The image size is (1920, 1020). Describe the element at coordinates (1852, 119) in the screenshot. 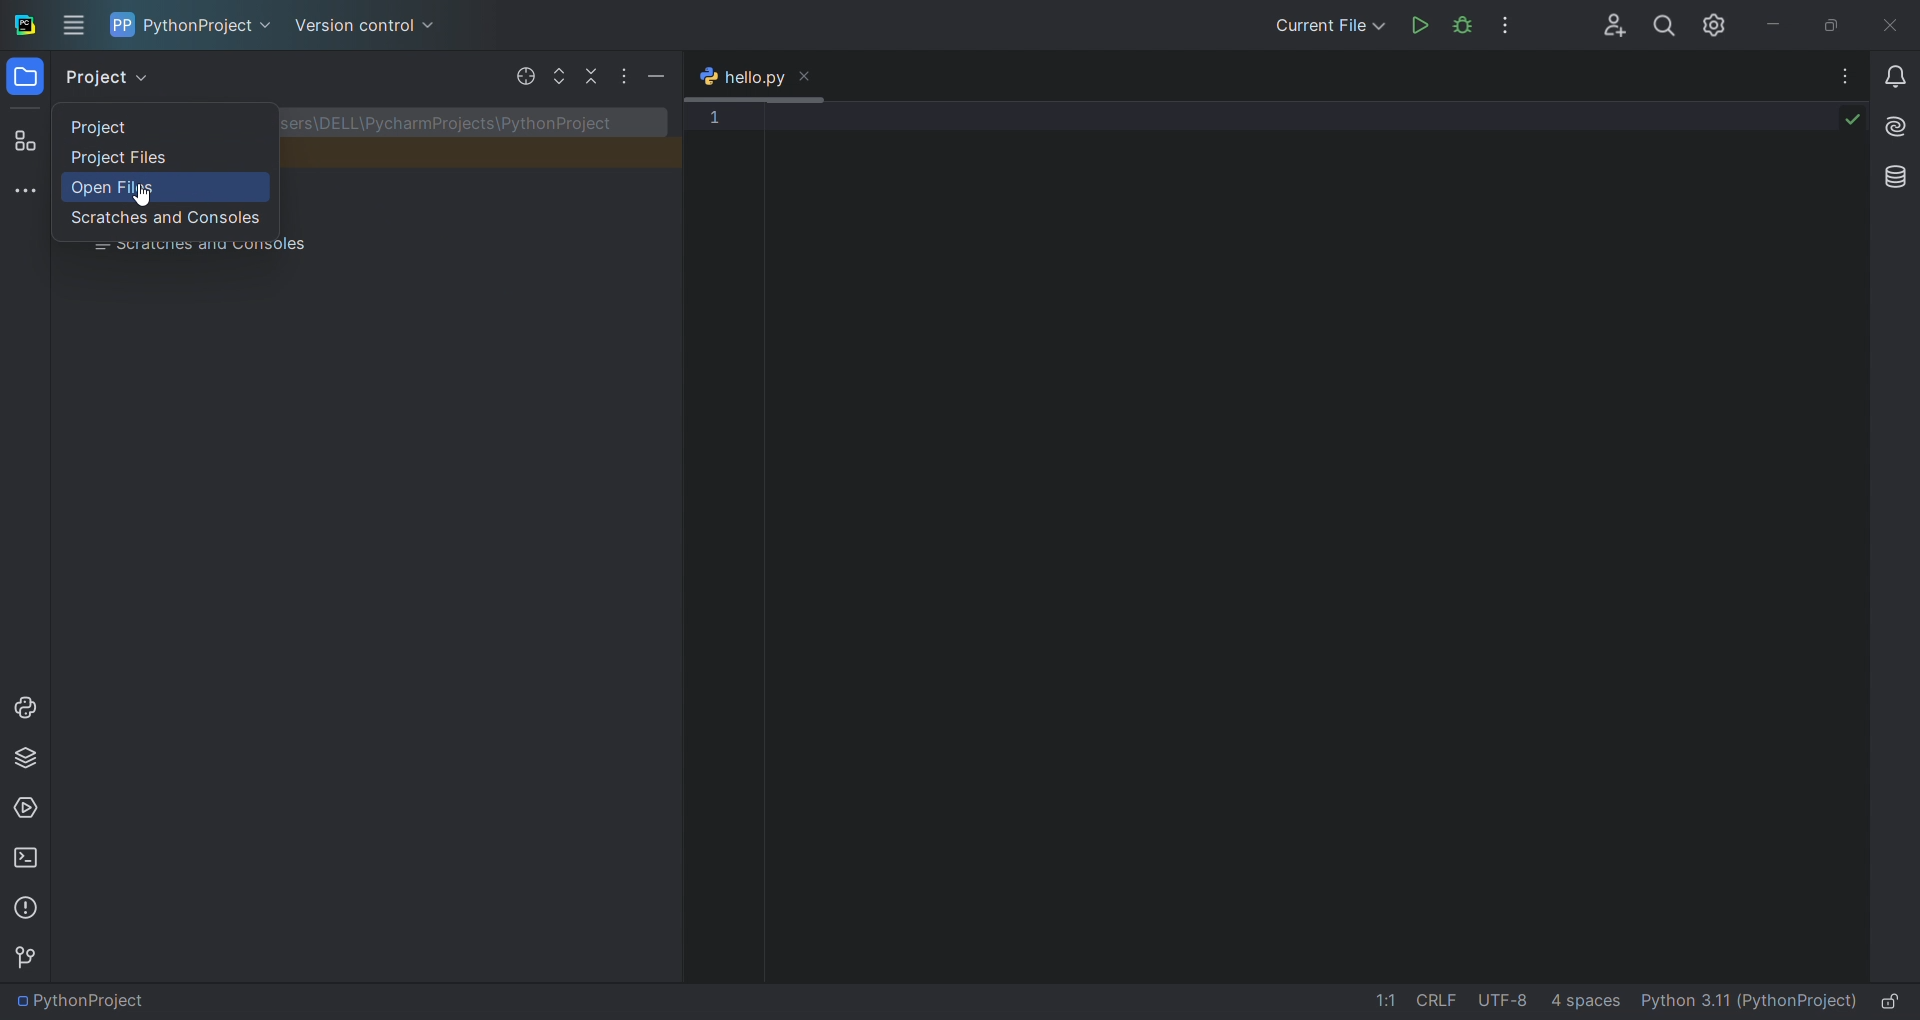

I see `code check` at that location.